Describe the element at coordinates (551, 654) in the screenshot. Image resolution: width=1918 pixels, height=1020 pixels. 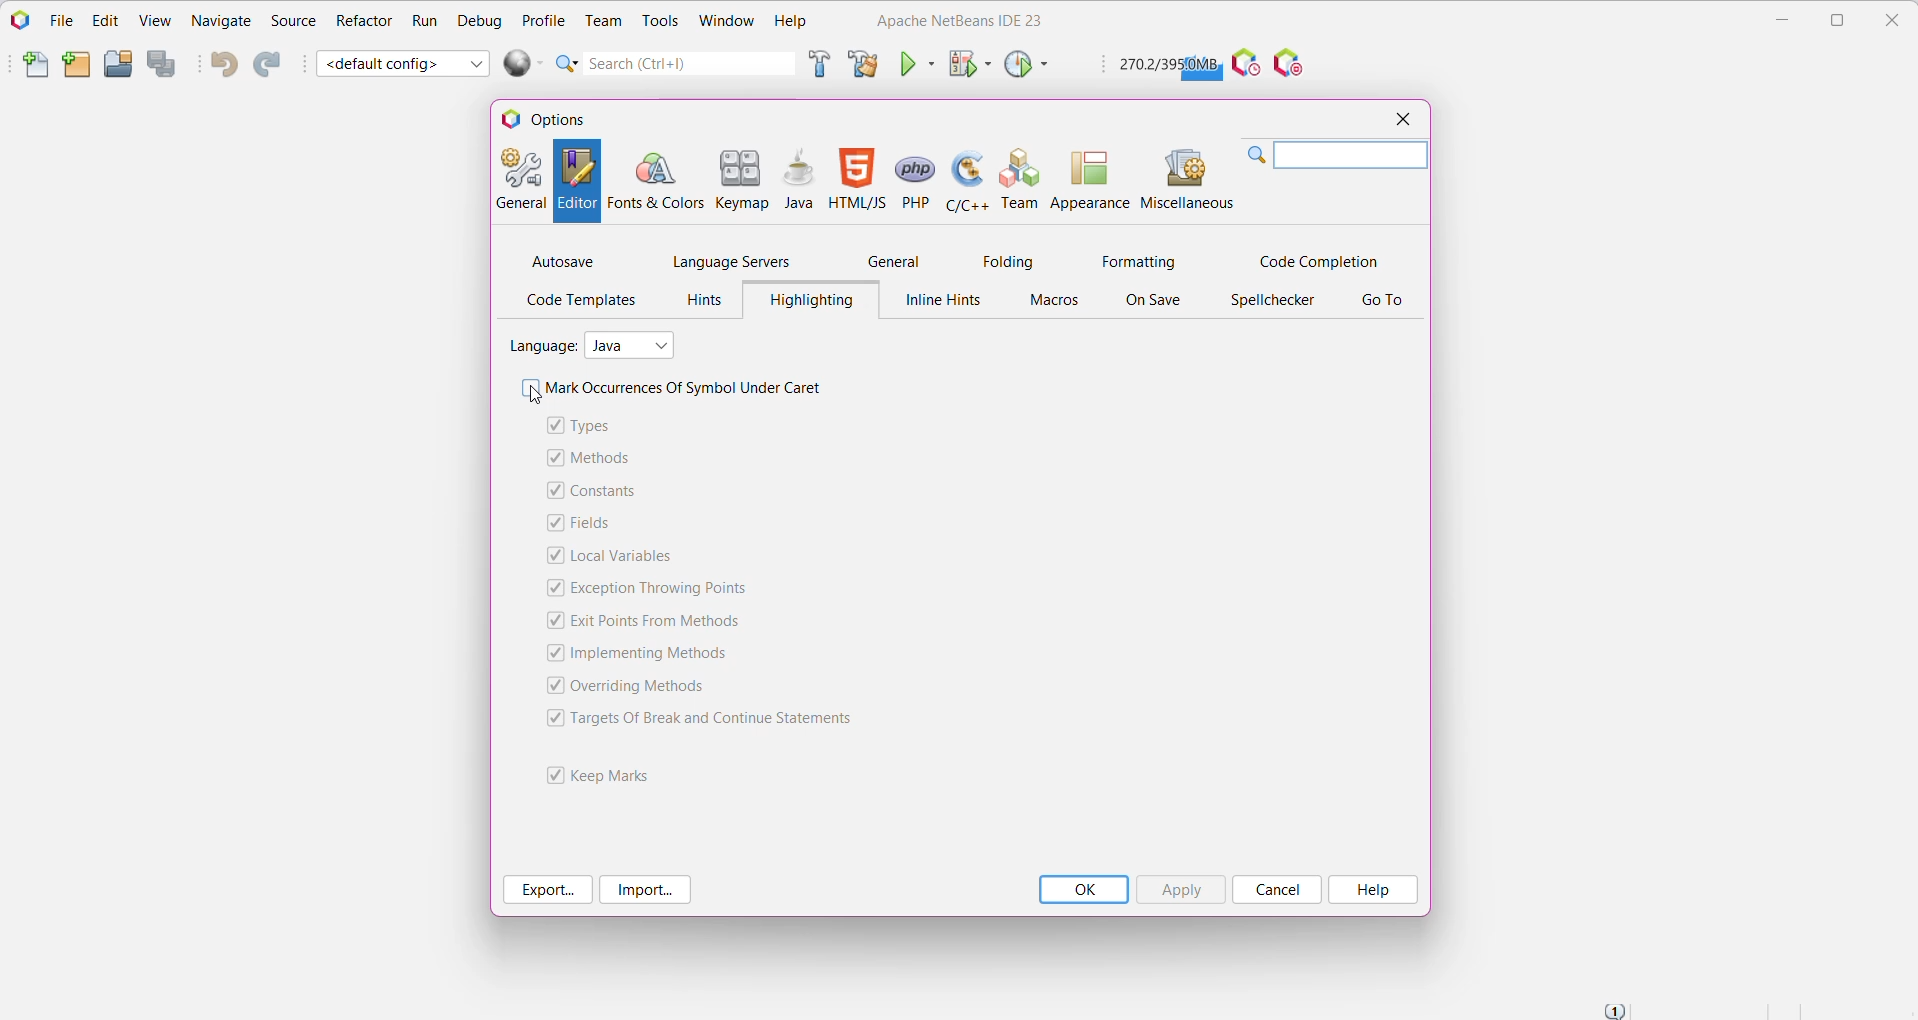
I see `checkbox` at that location.